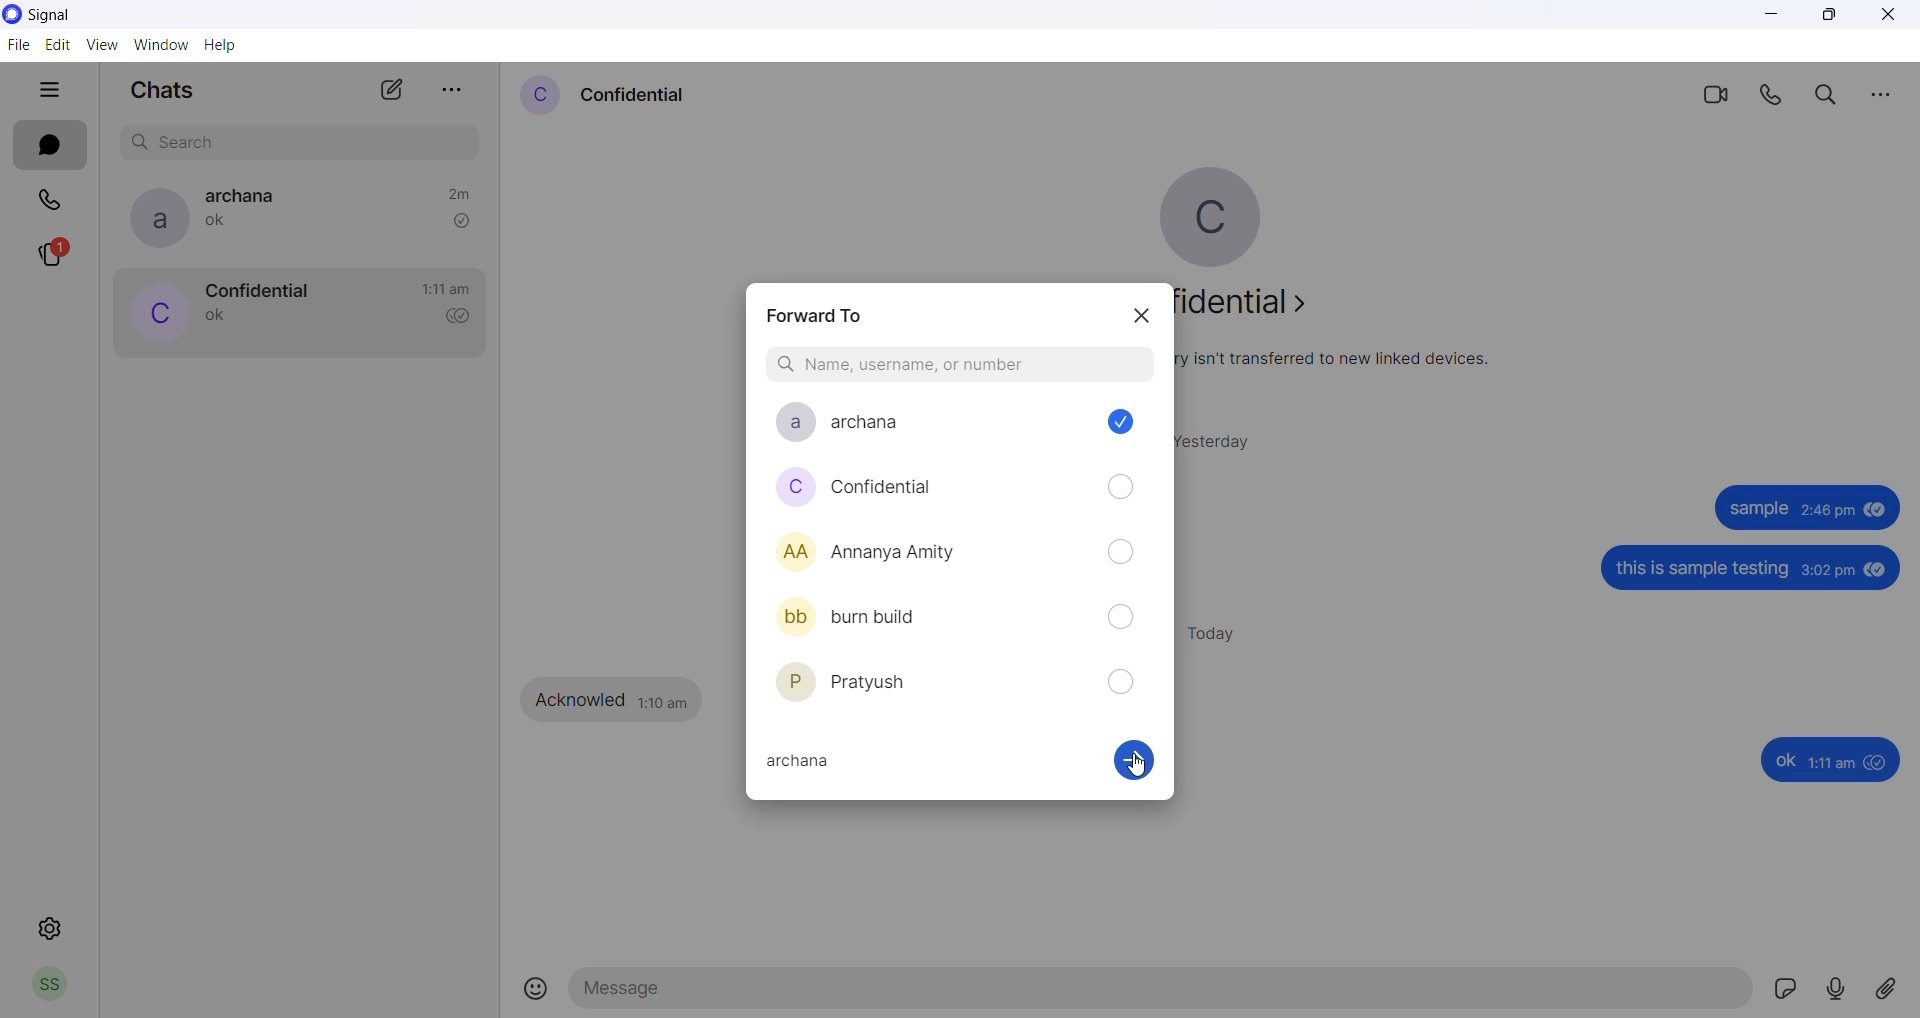 The height and width of the screenshot is (1018, 1920). What do you see at coordinates (538, 95) in the screenshot?
I see `contact profile picture` at bounding box center [538, 95].